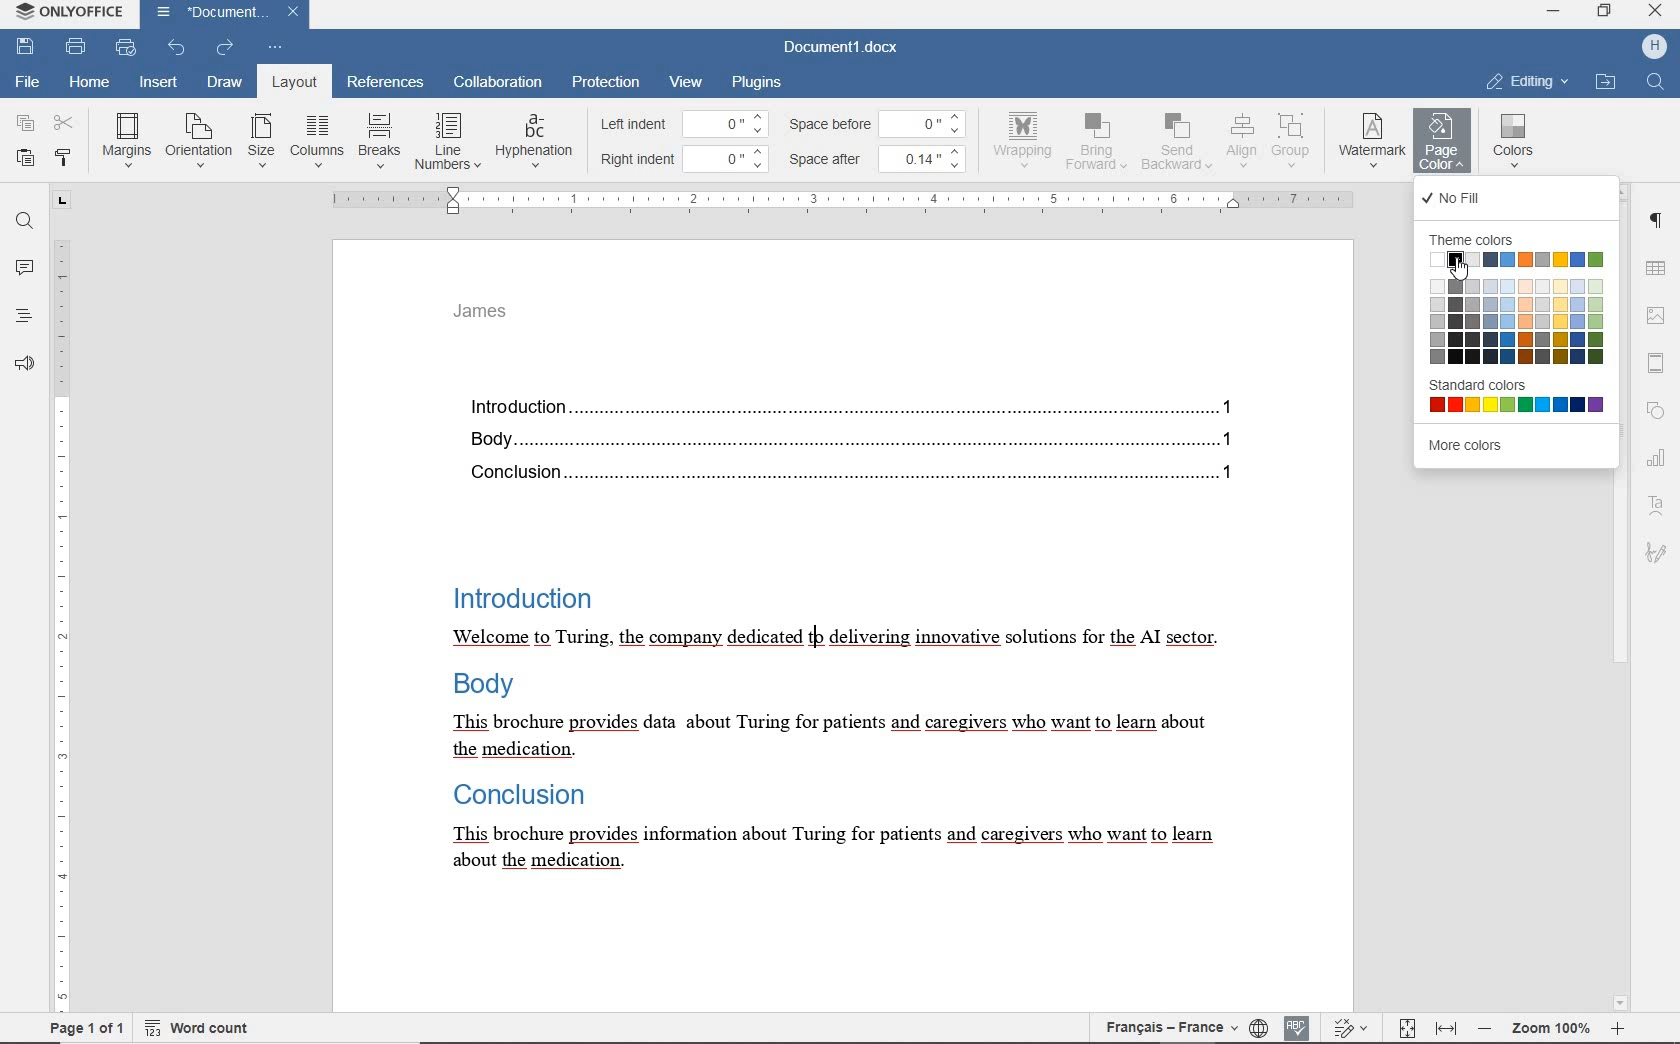 The image size is (1680, 1044). Describe the element at coordinates (387, 84) in the screenshot. I see `references` at that location.